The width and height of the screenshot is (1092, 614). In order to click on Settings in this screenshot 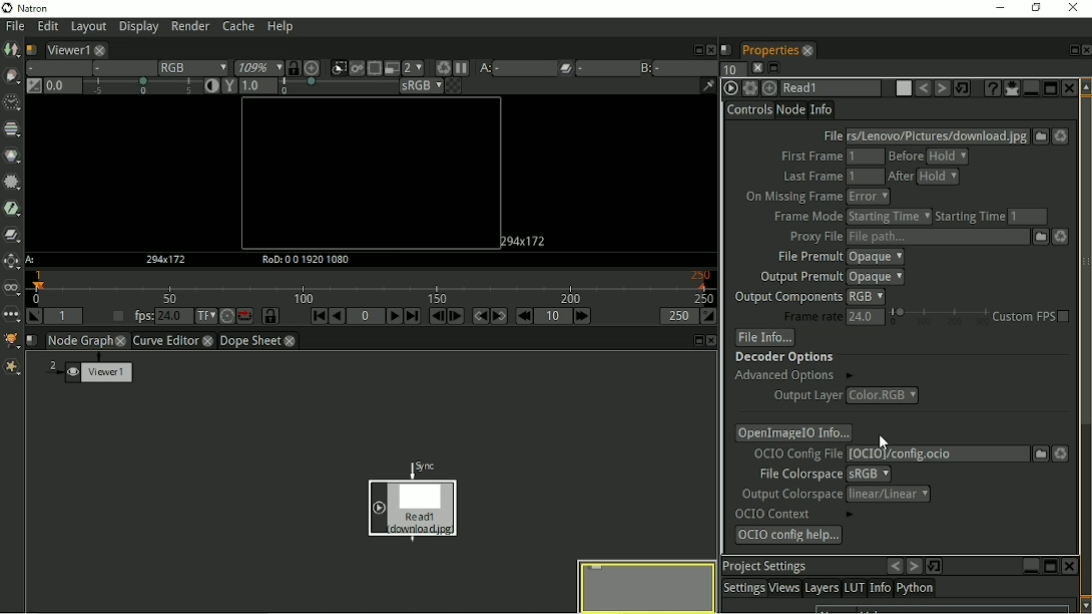, I will do `click(743, 588)`.